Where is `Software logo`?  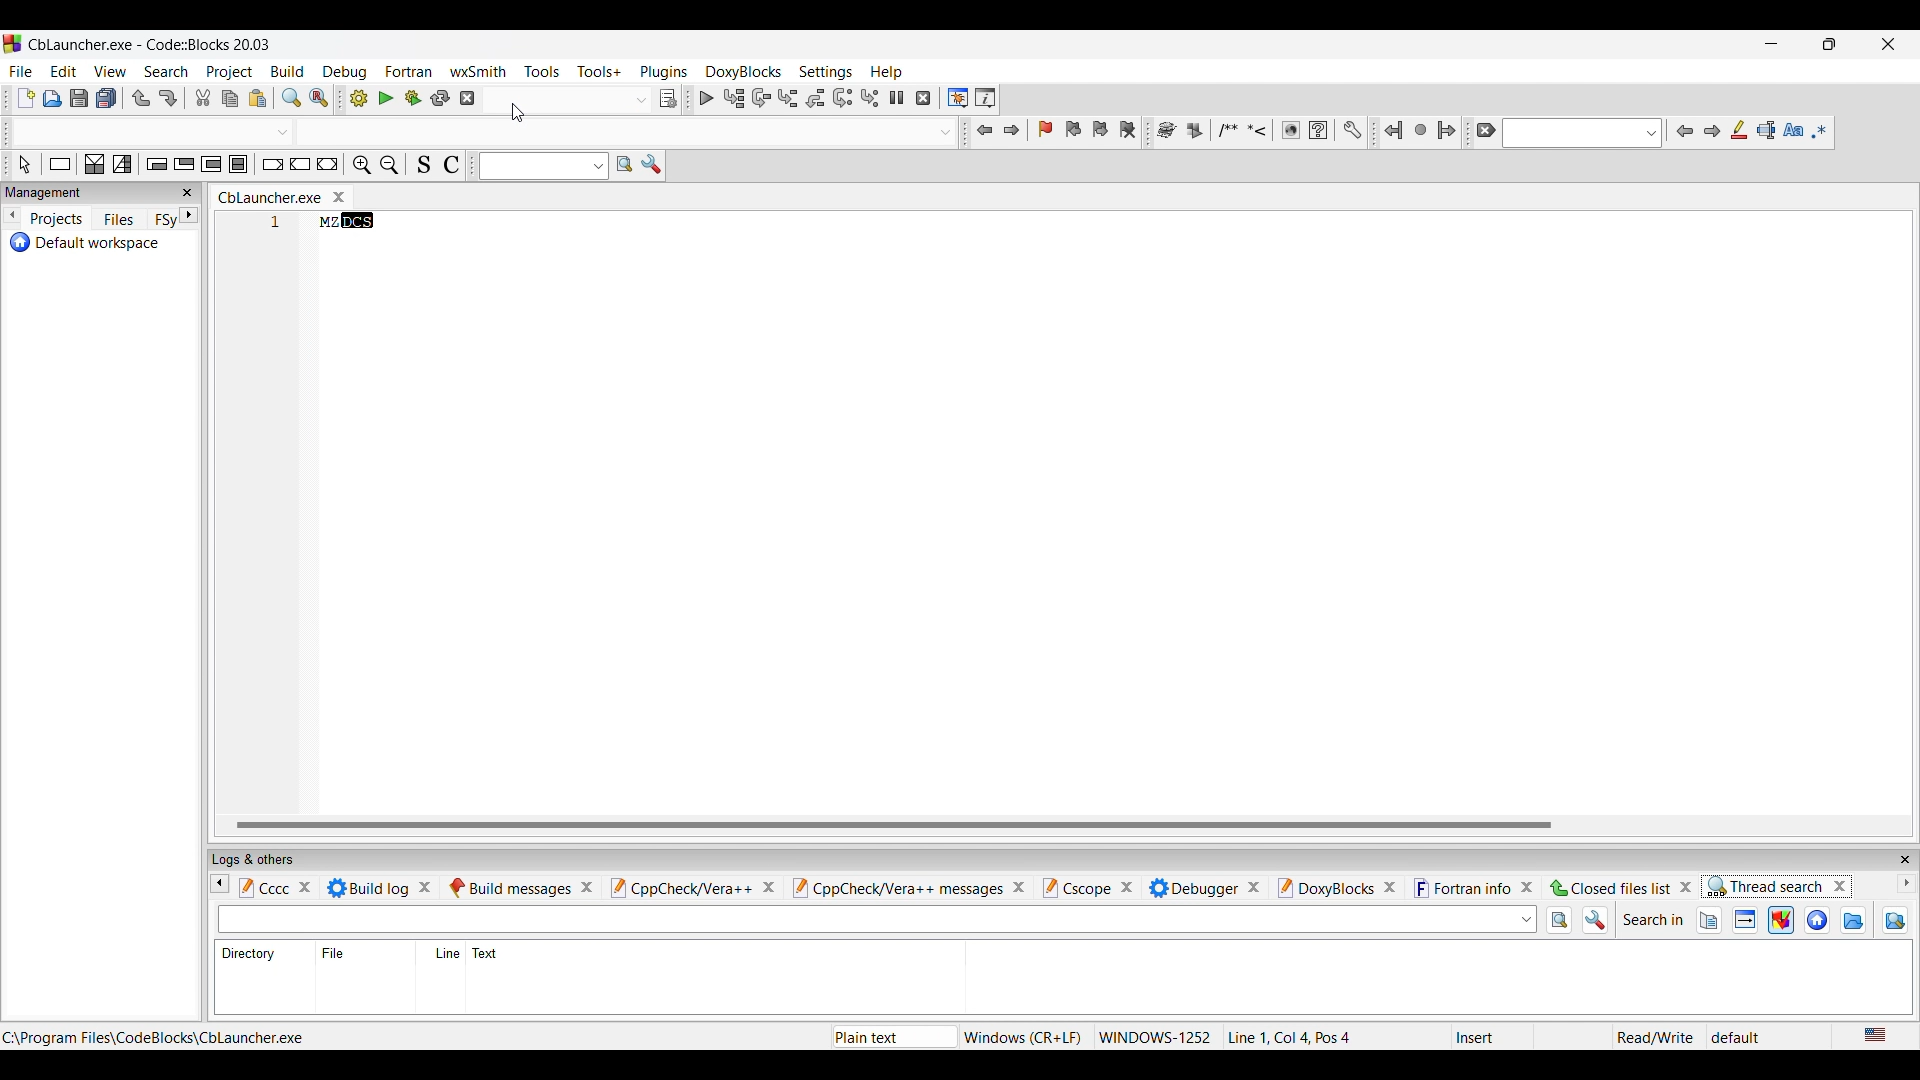 Software logo is located at coordinates (13, 43).